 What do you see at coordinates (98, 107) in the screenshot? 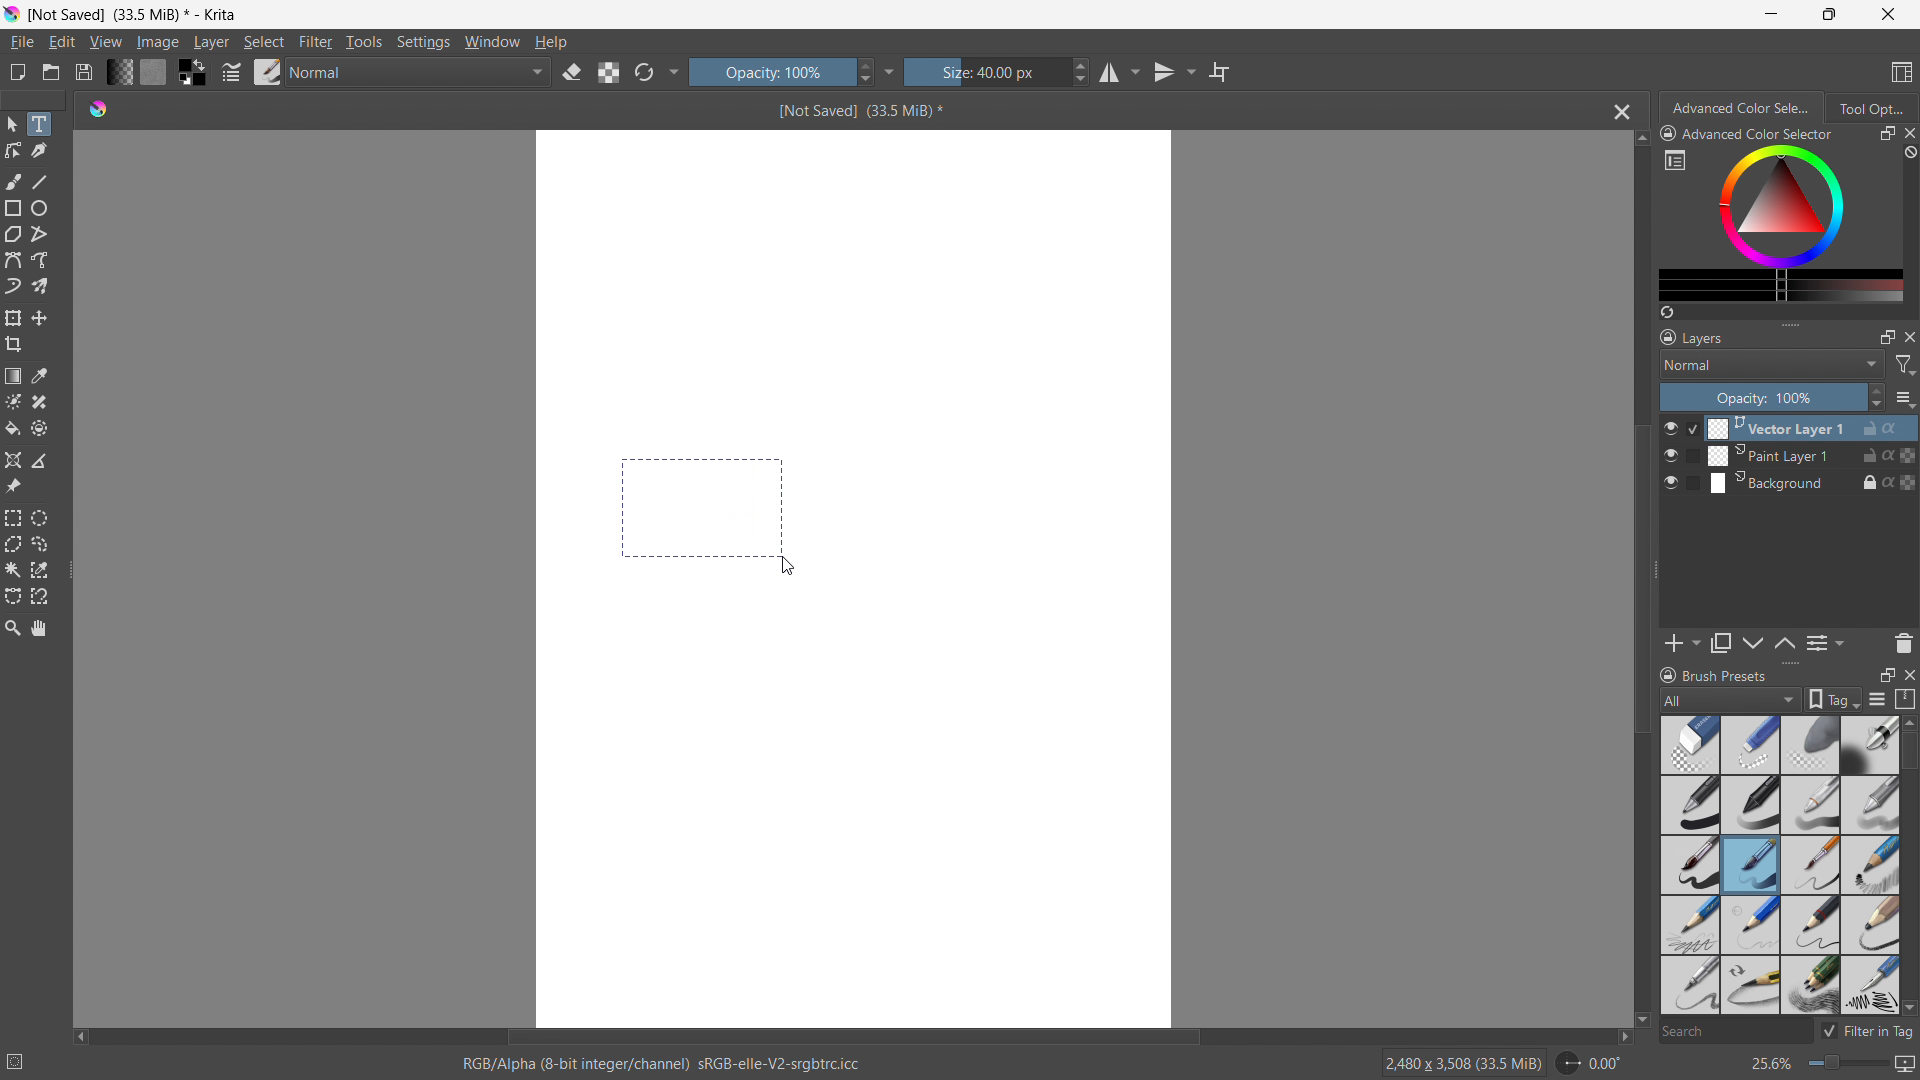
I see `logo` at bounding box center [98, 107].